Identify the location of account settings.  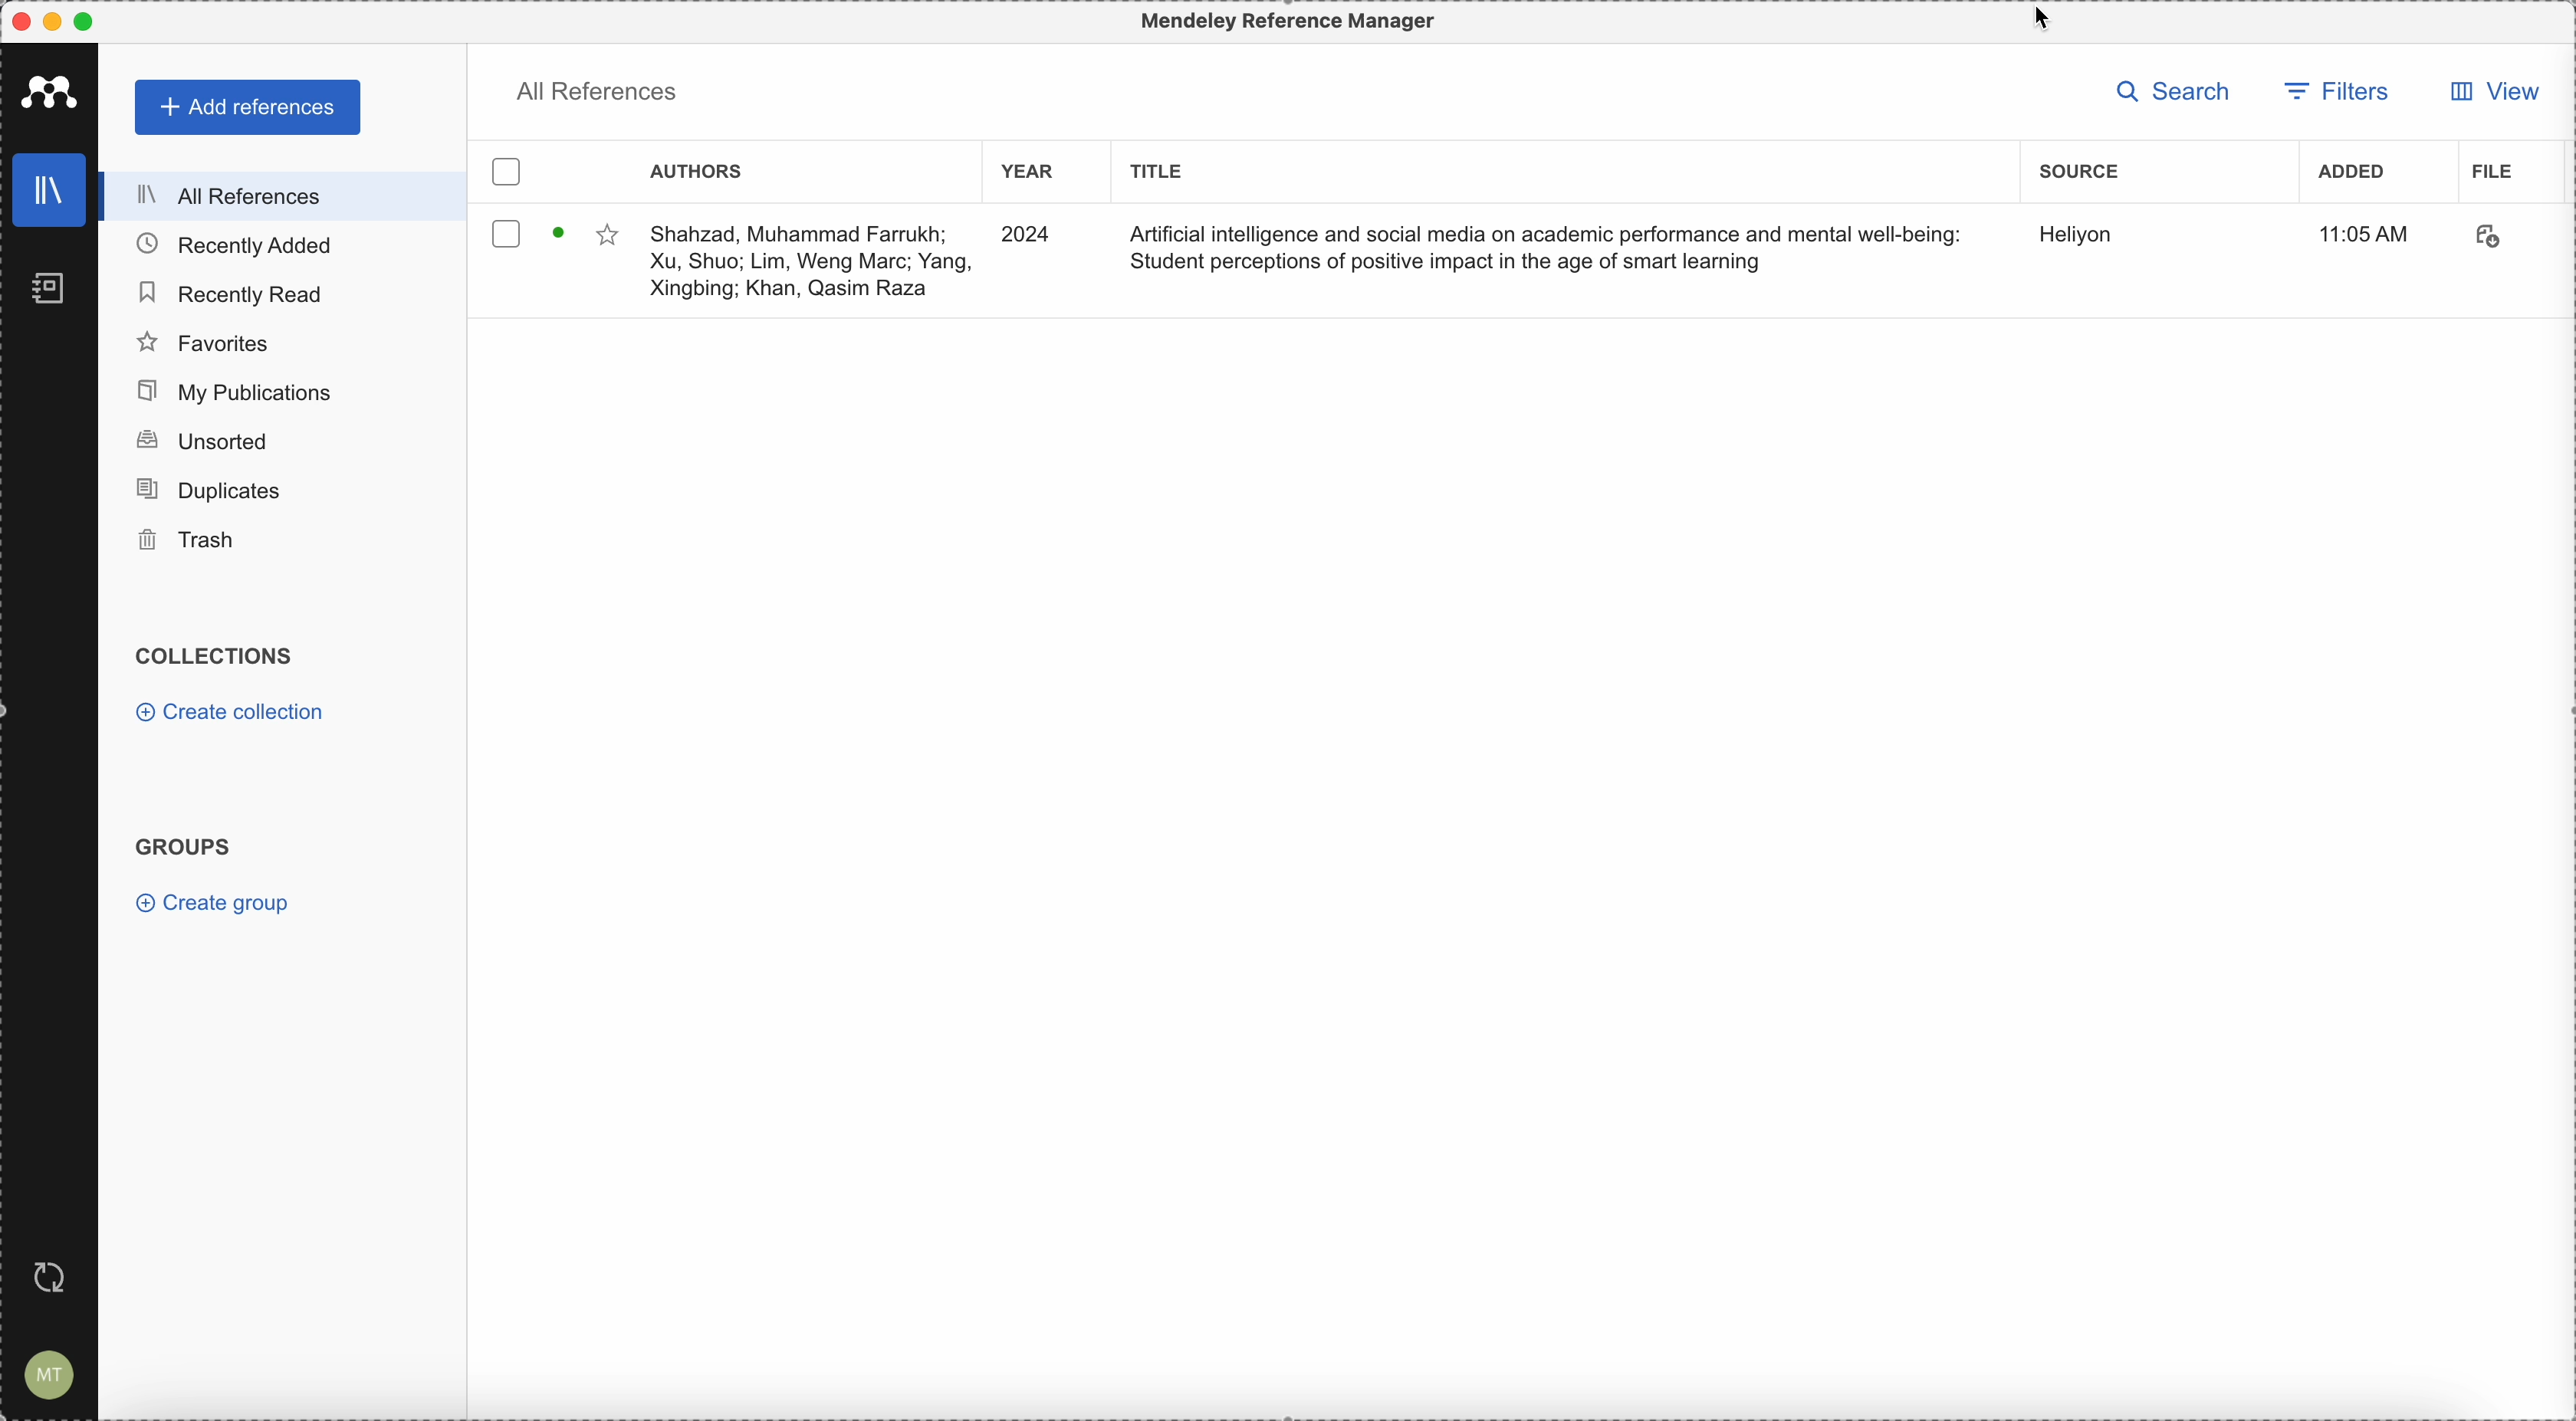
(53, 1374).